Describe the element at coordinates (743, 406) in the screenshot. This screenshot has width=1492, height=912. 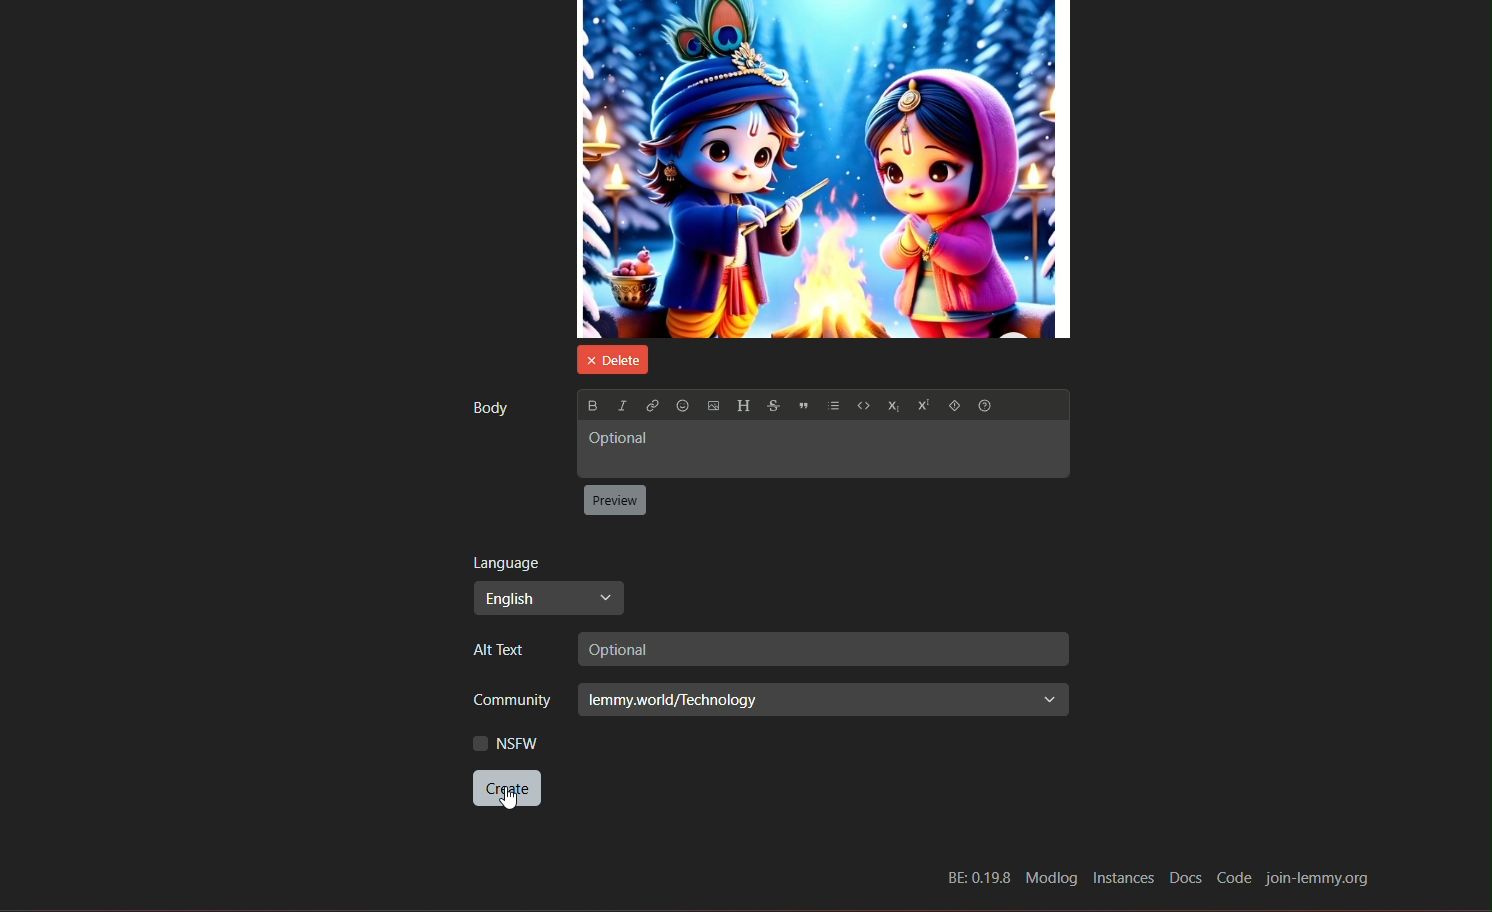
I see `header` at that location.